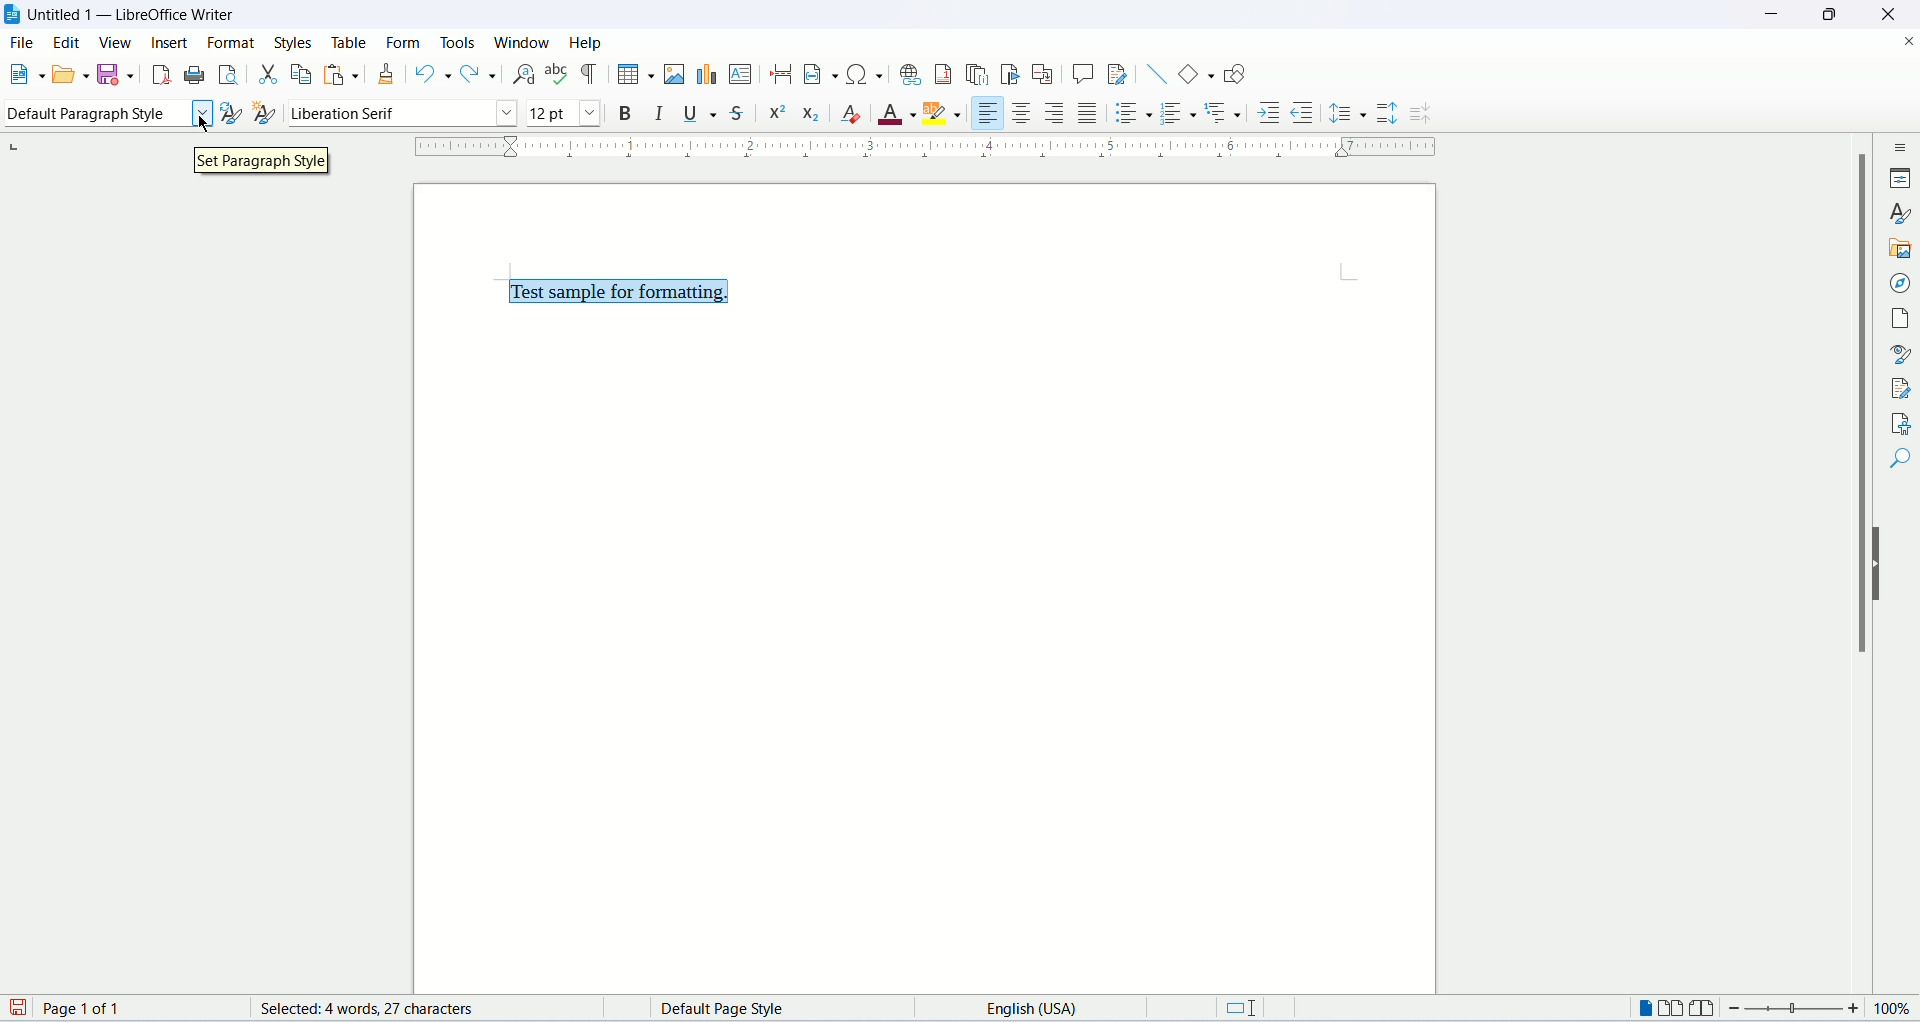  Describe the element at coordinates (235, 42) in the screenshot. I see `format` at that location.